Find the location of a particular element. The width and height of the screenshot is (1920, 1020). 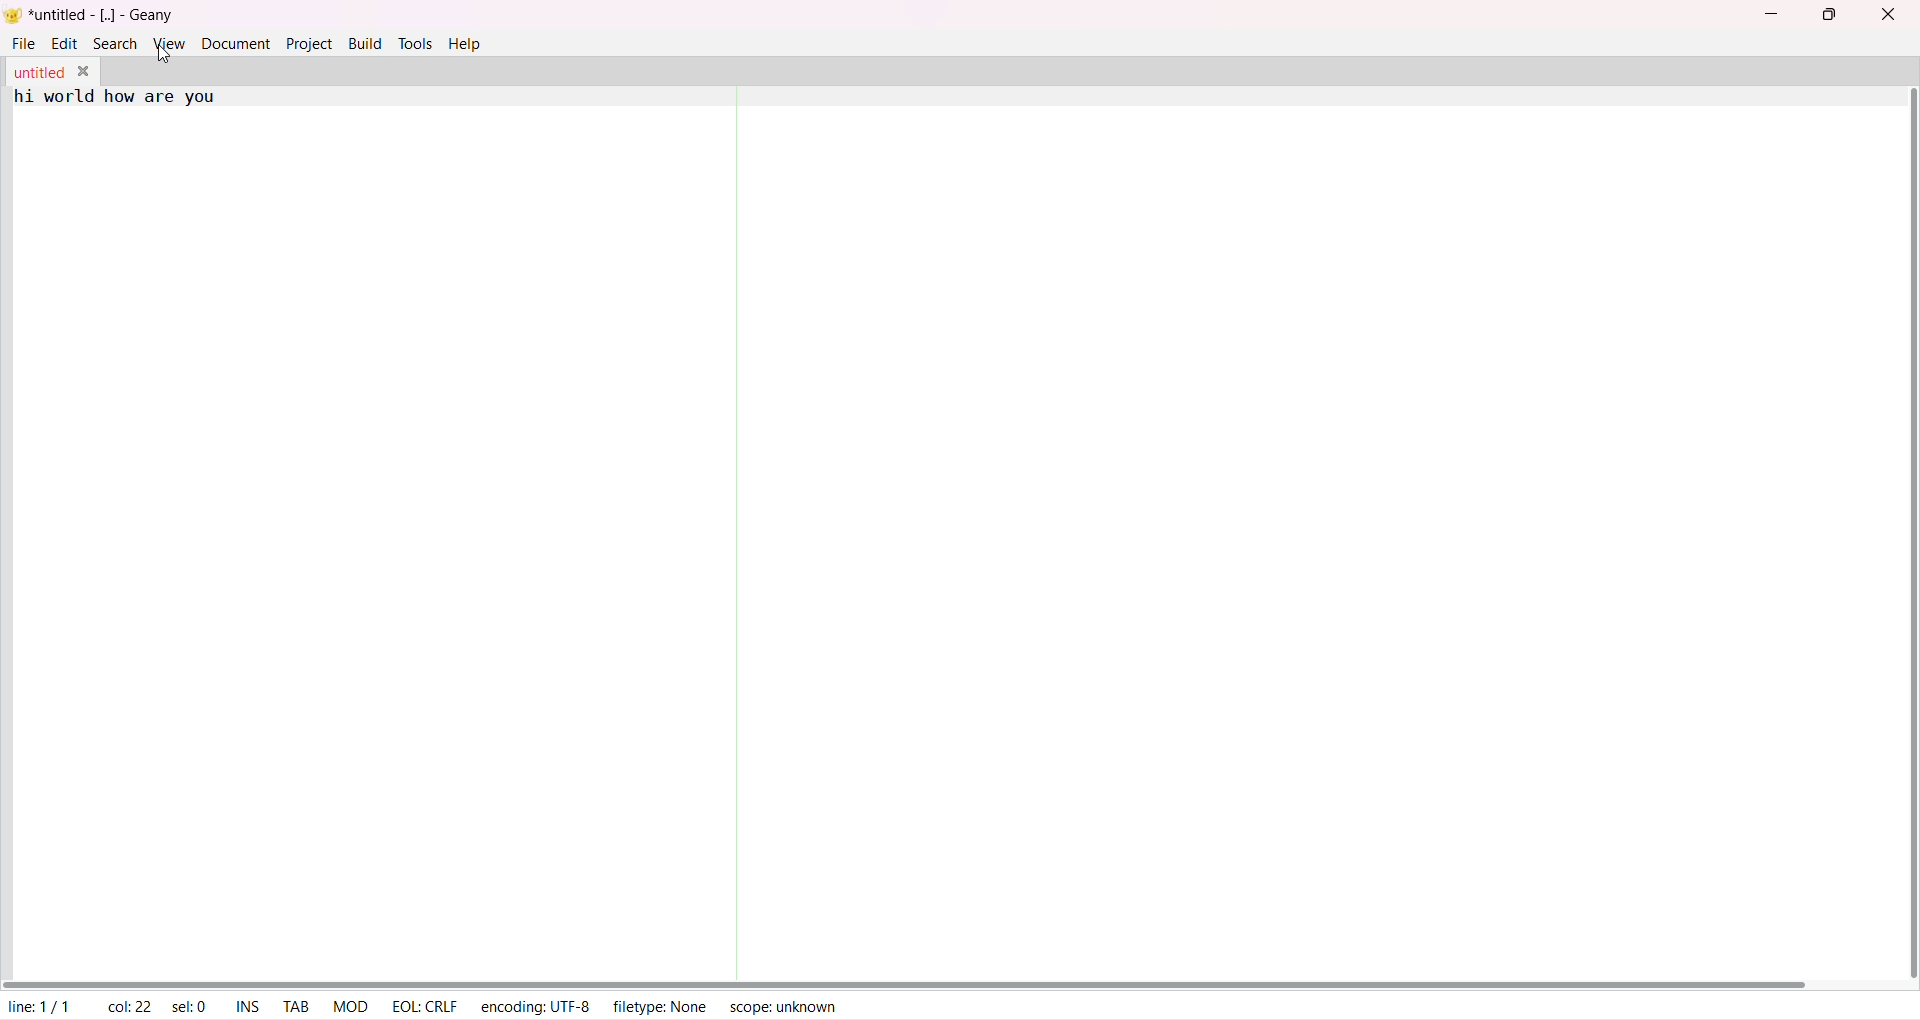

document is located at coordinates (235, 41).